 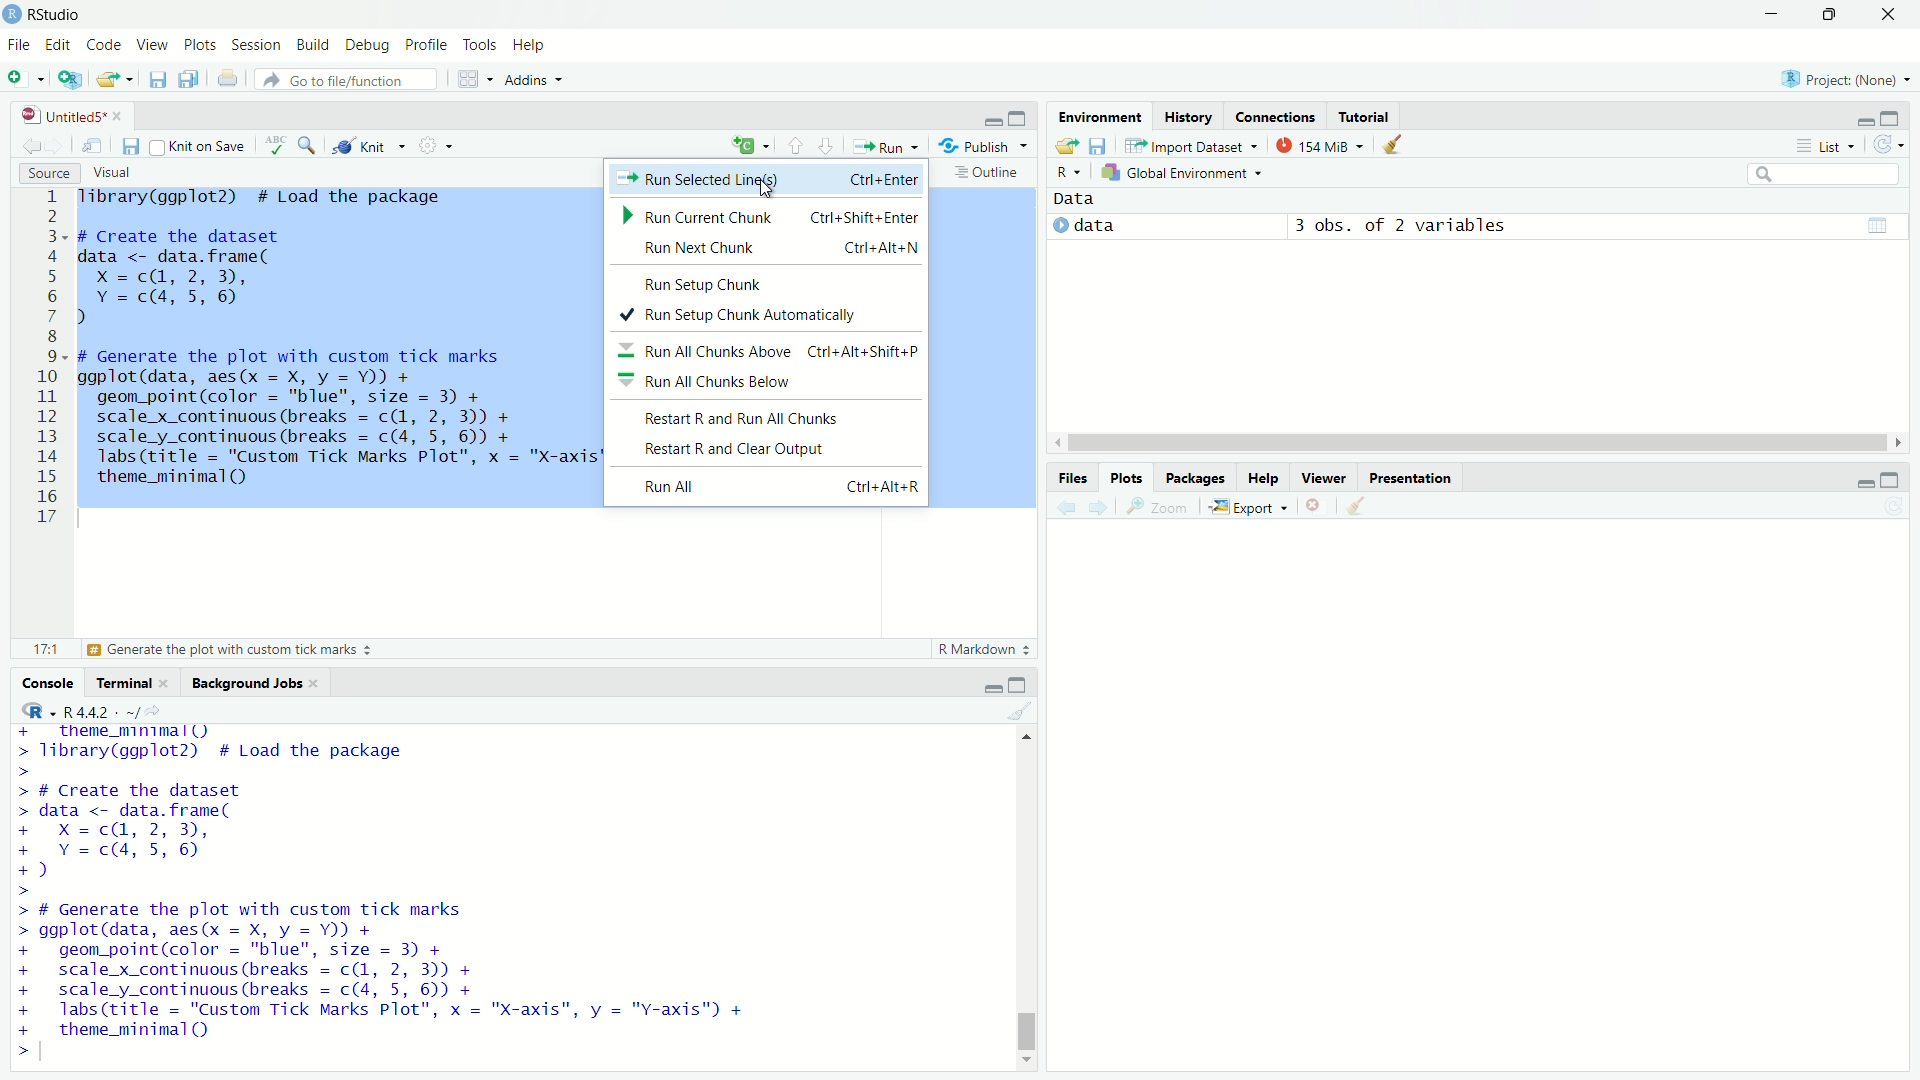 What do you see at coordinates (370, 146) in the screenshot?
I see `knit` at bounding box center [370, 146].